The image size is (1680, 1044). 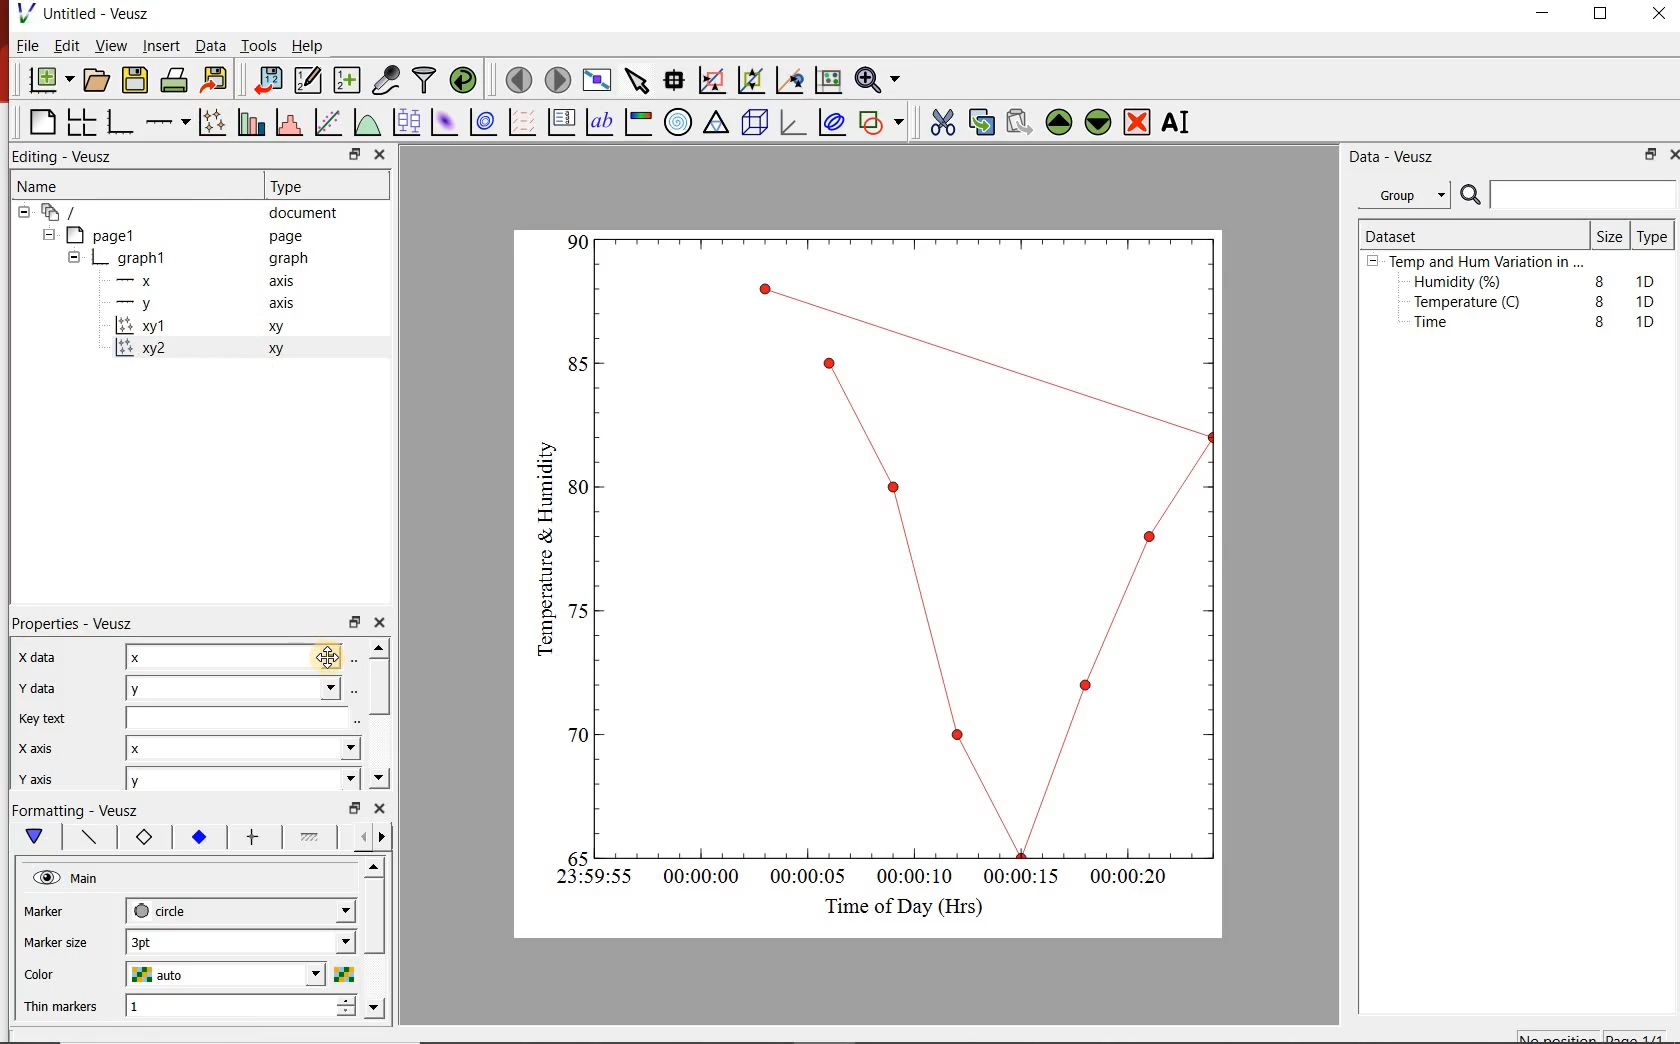 What do you see at coordinates (22, 215) in the screenshot?
I see `hide sub menu` at bounding box center [22, 215].